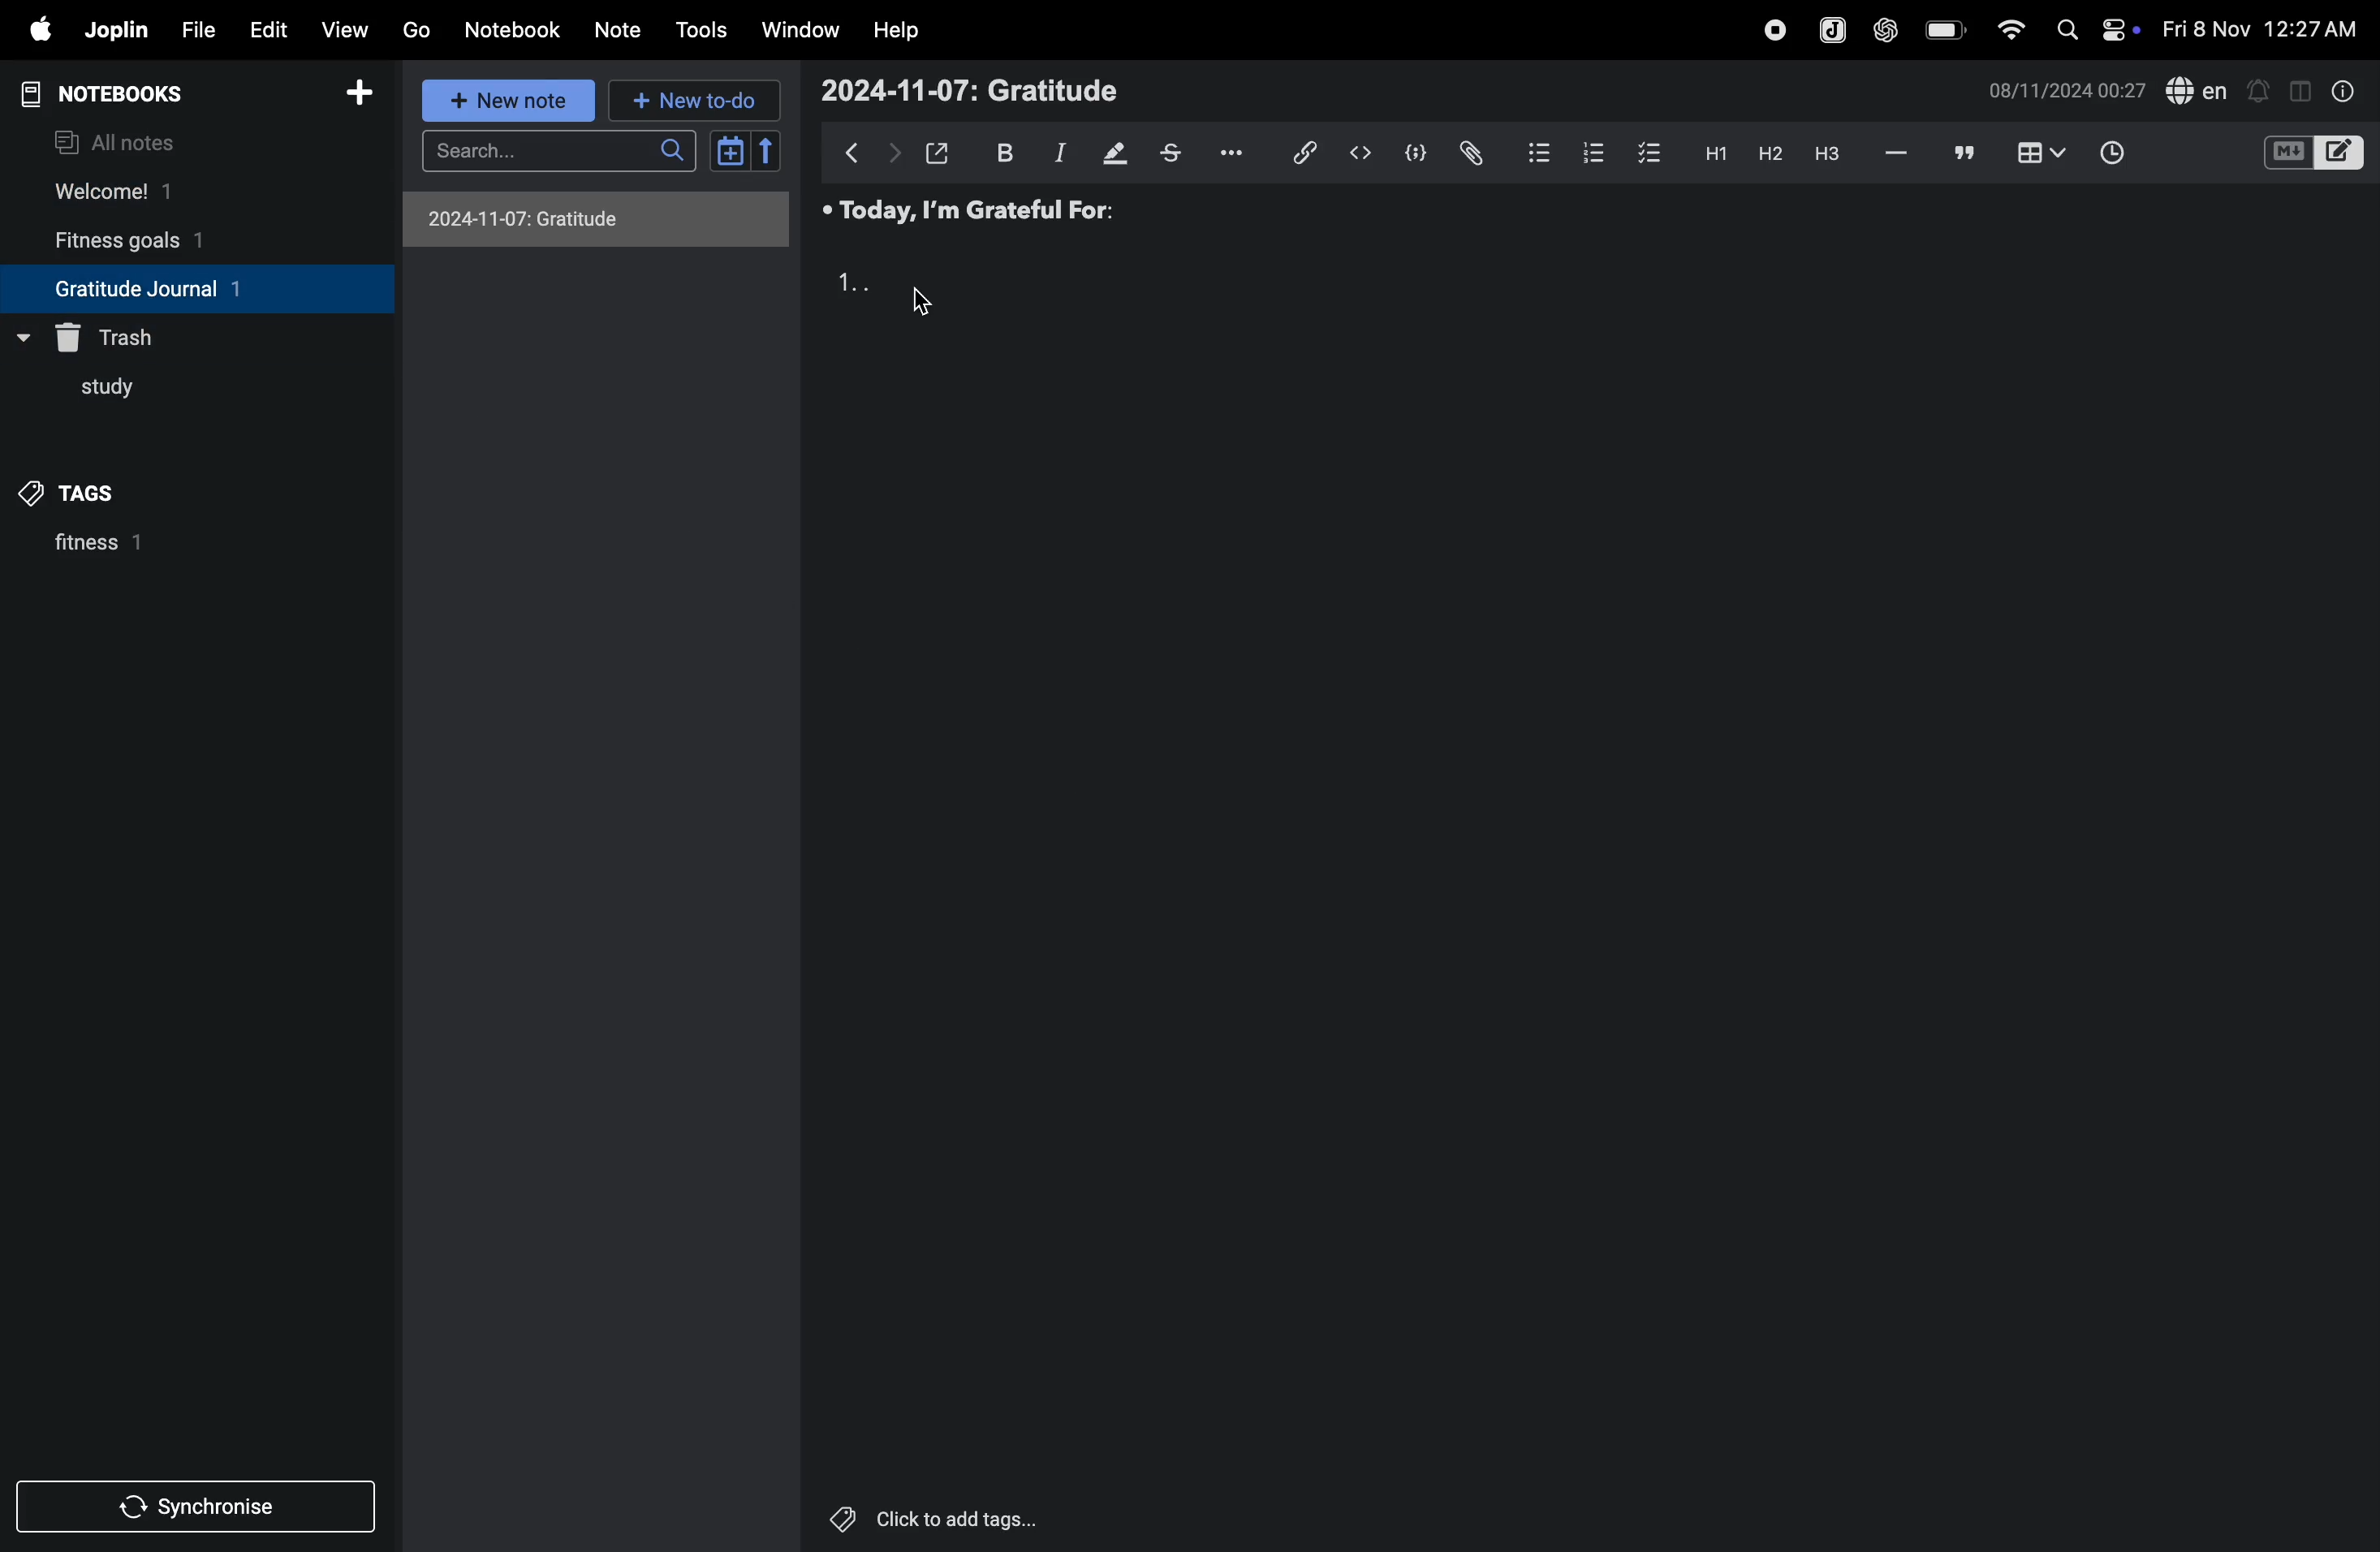 Image resolution: width=2380 pixels, height=1552 pixels. Describe the element at coordinates (188, 1510) in the screenshot. I see `synchronise` at that location.